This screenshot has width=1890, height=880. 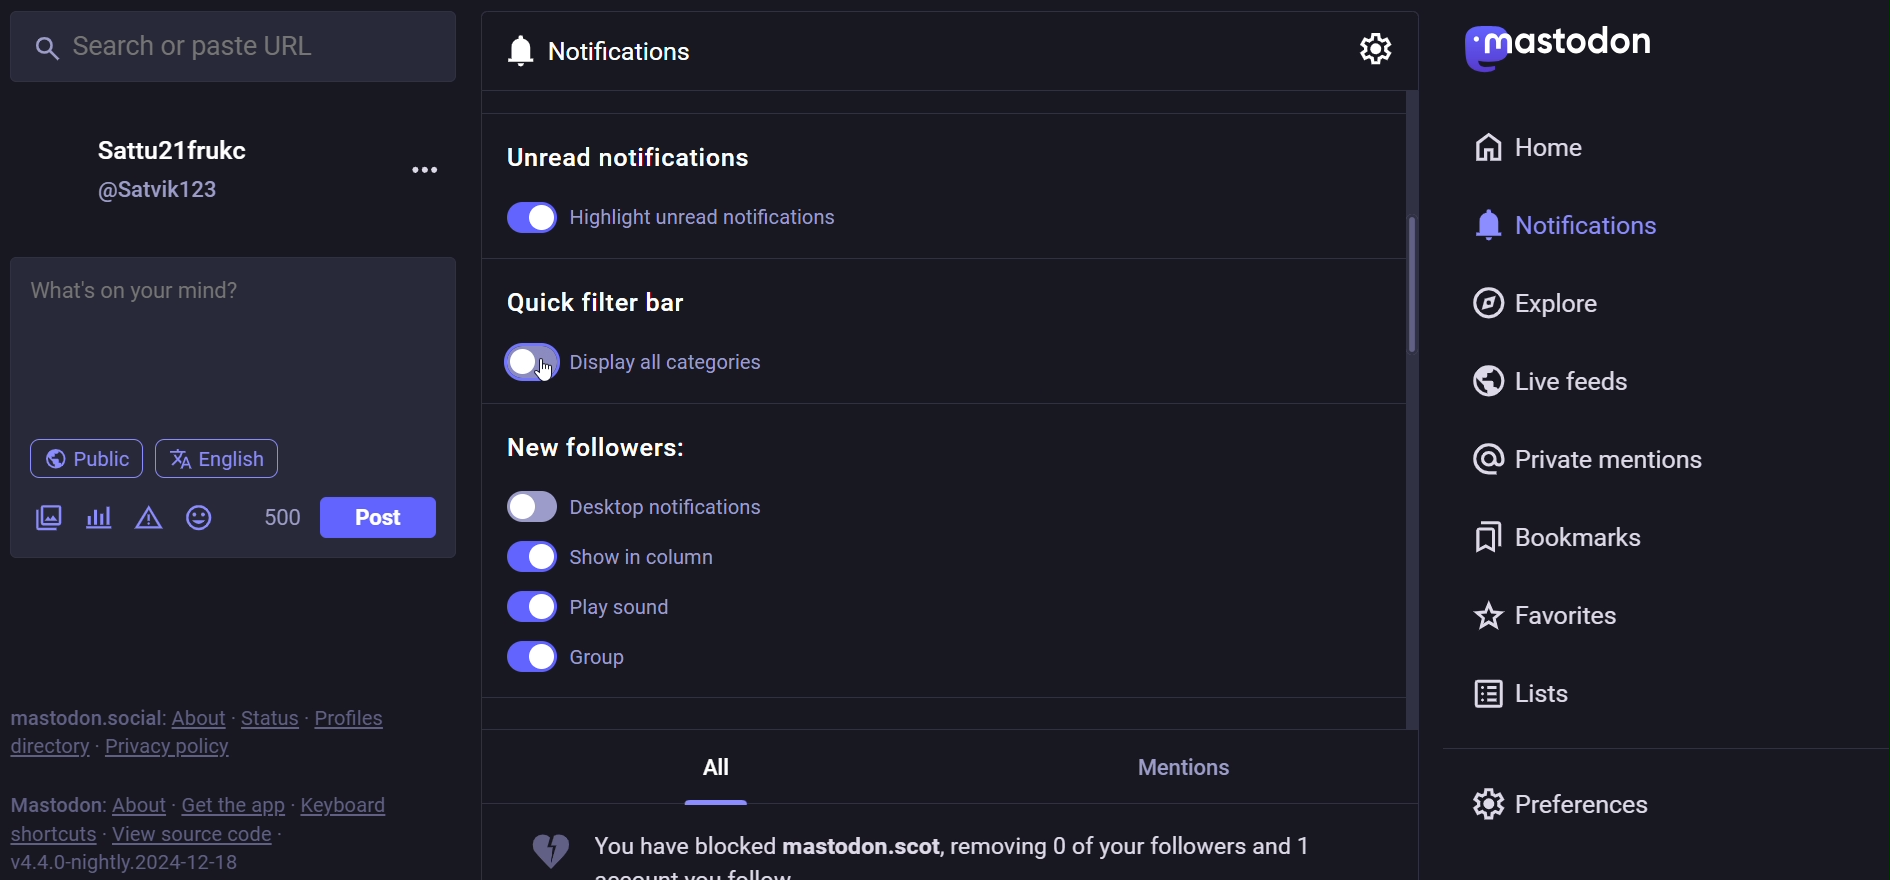 I want to click on version, so click(x=126, y=861).